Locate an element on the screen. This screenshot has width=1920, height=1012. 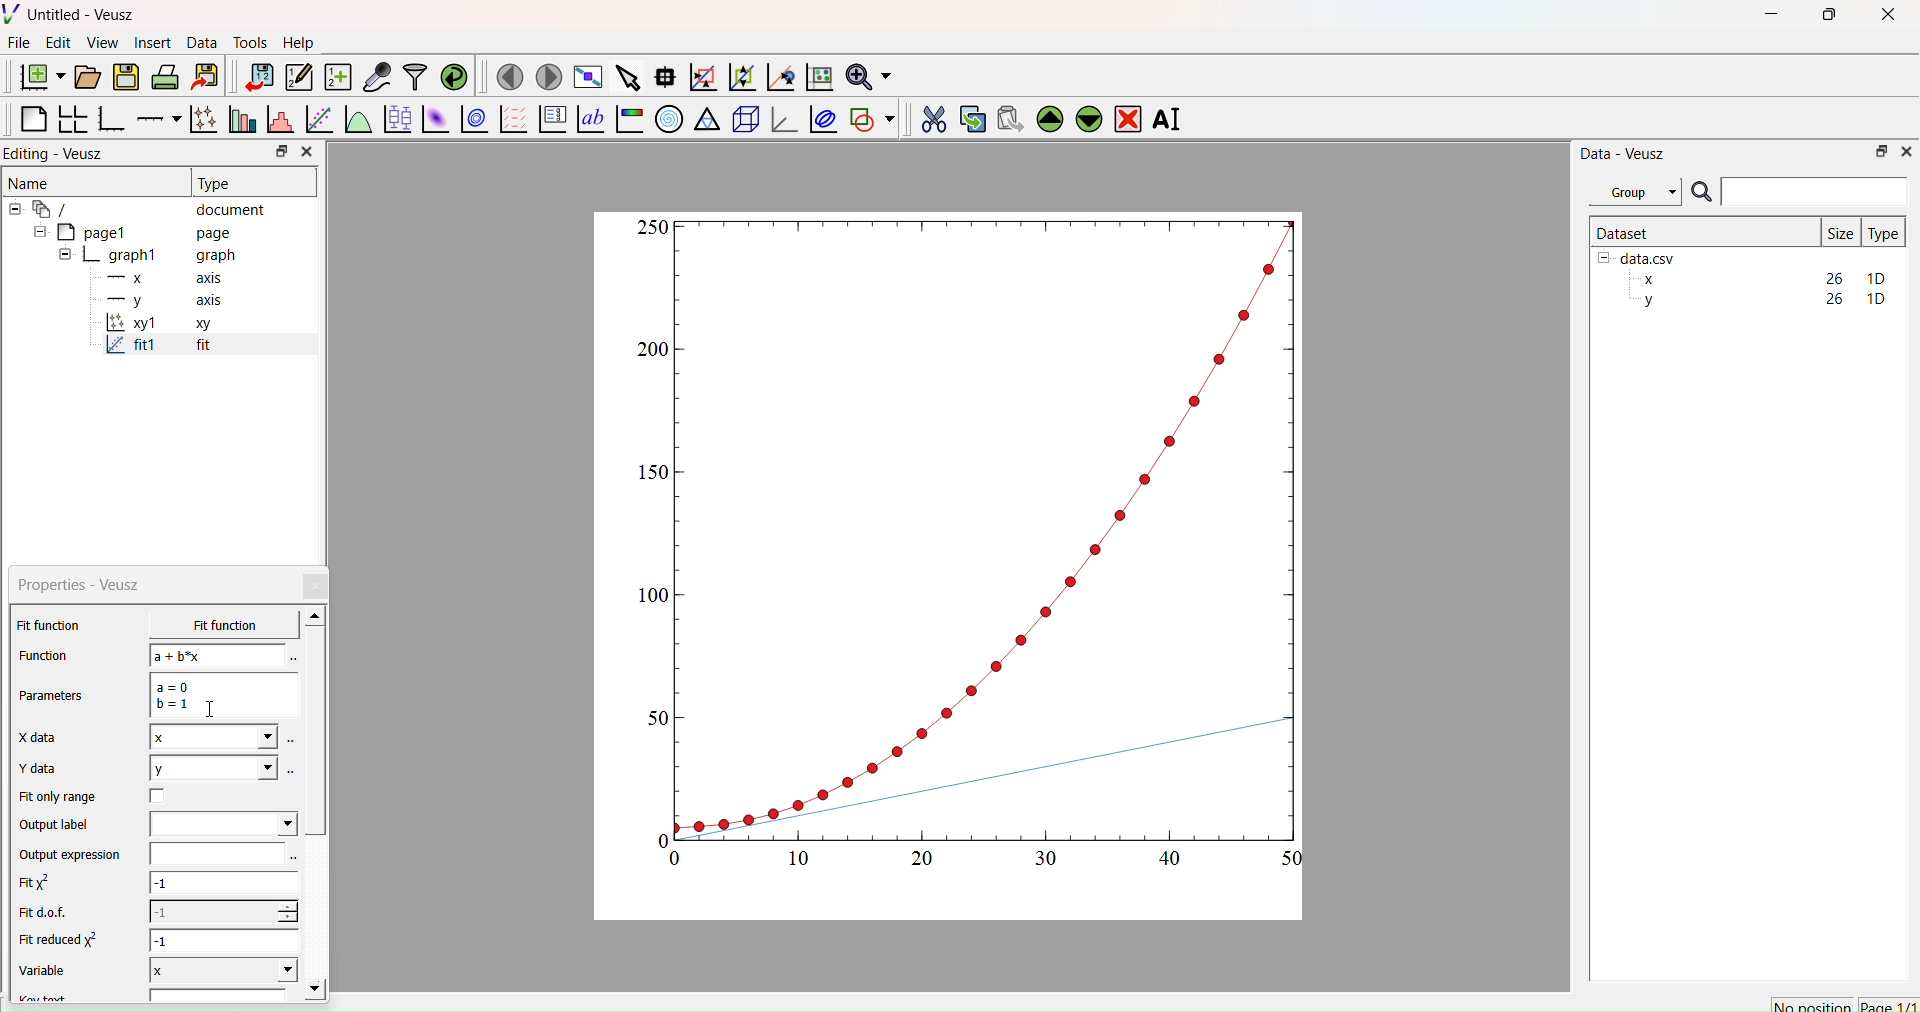
Restore Down is located at coordinates (1876, 150).